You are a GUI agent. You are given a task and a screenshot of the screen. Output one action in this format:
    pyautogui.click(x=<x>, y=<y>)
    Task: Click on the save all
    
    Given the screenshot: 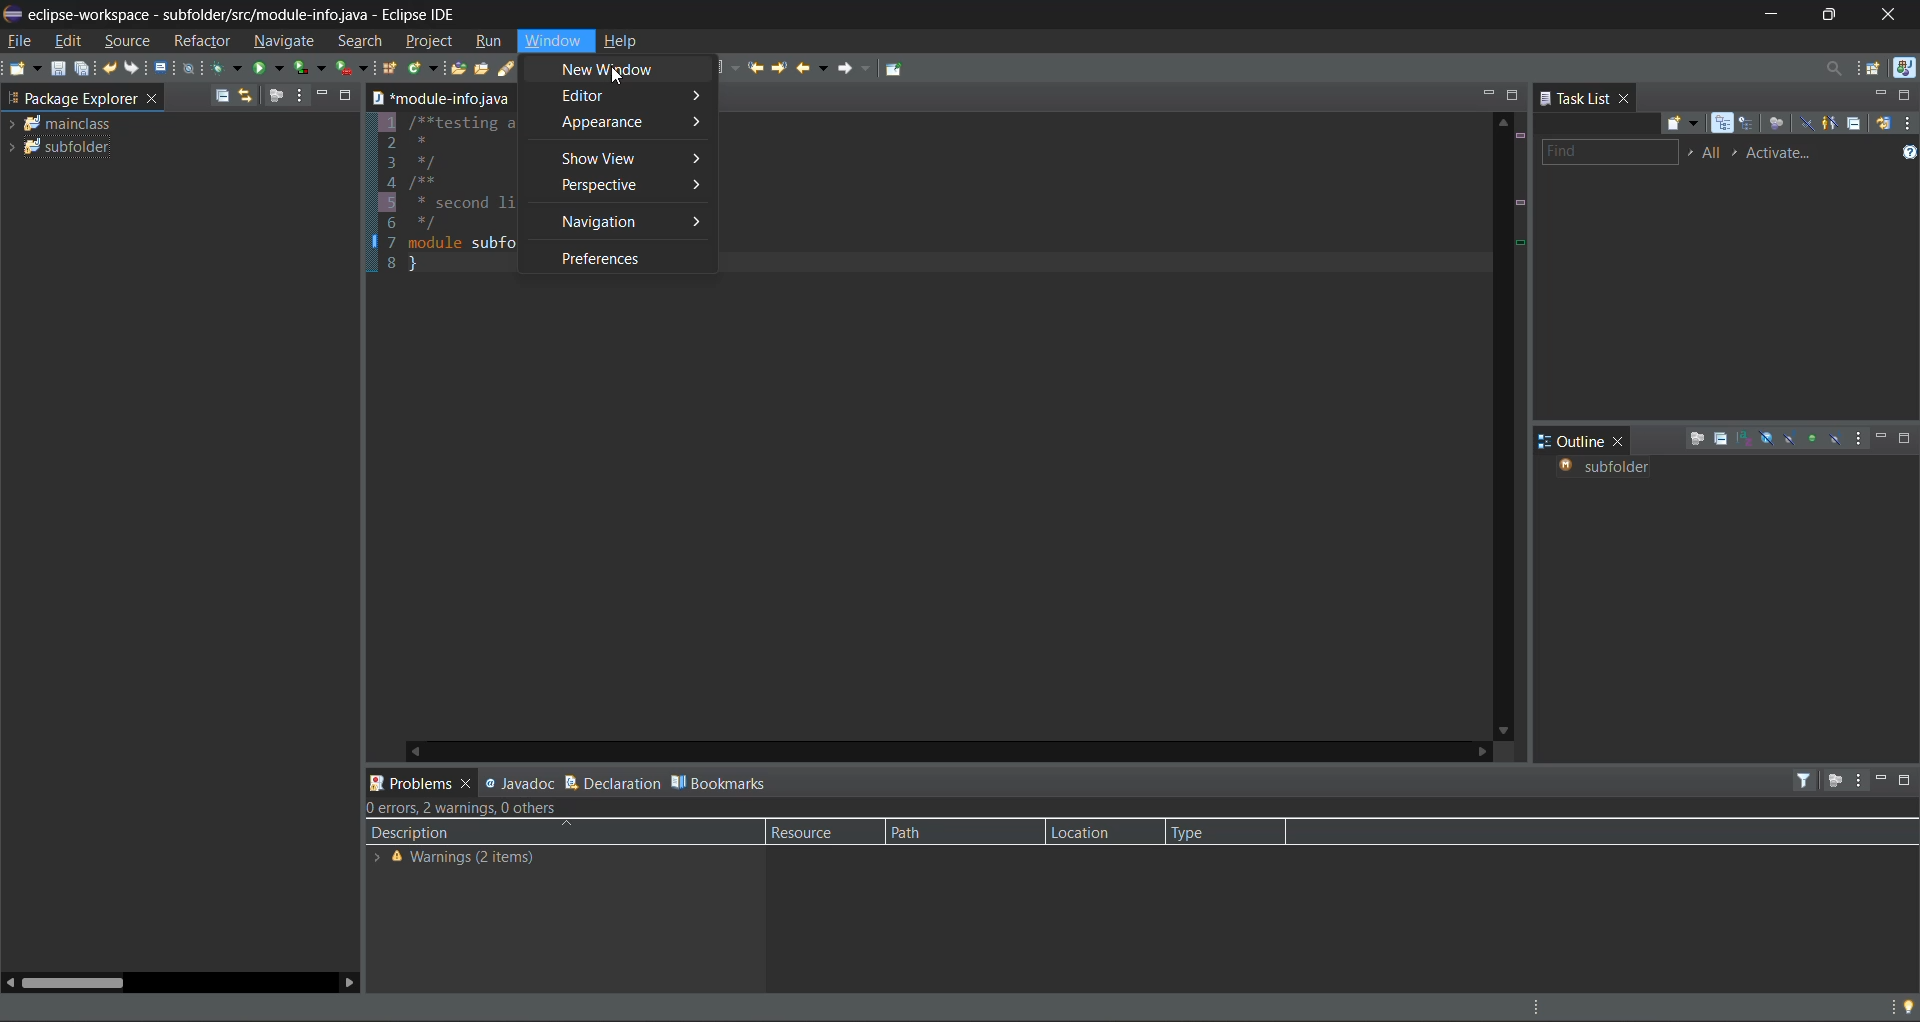 What is the action you would take?
    pyautogui.click(x=84, y=68)
    